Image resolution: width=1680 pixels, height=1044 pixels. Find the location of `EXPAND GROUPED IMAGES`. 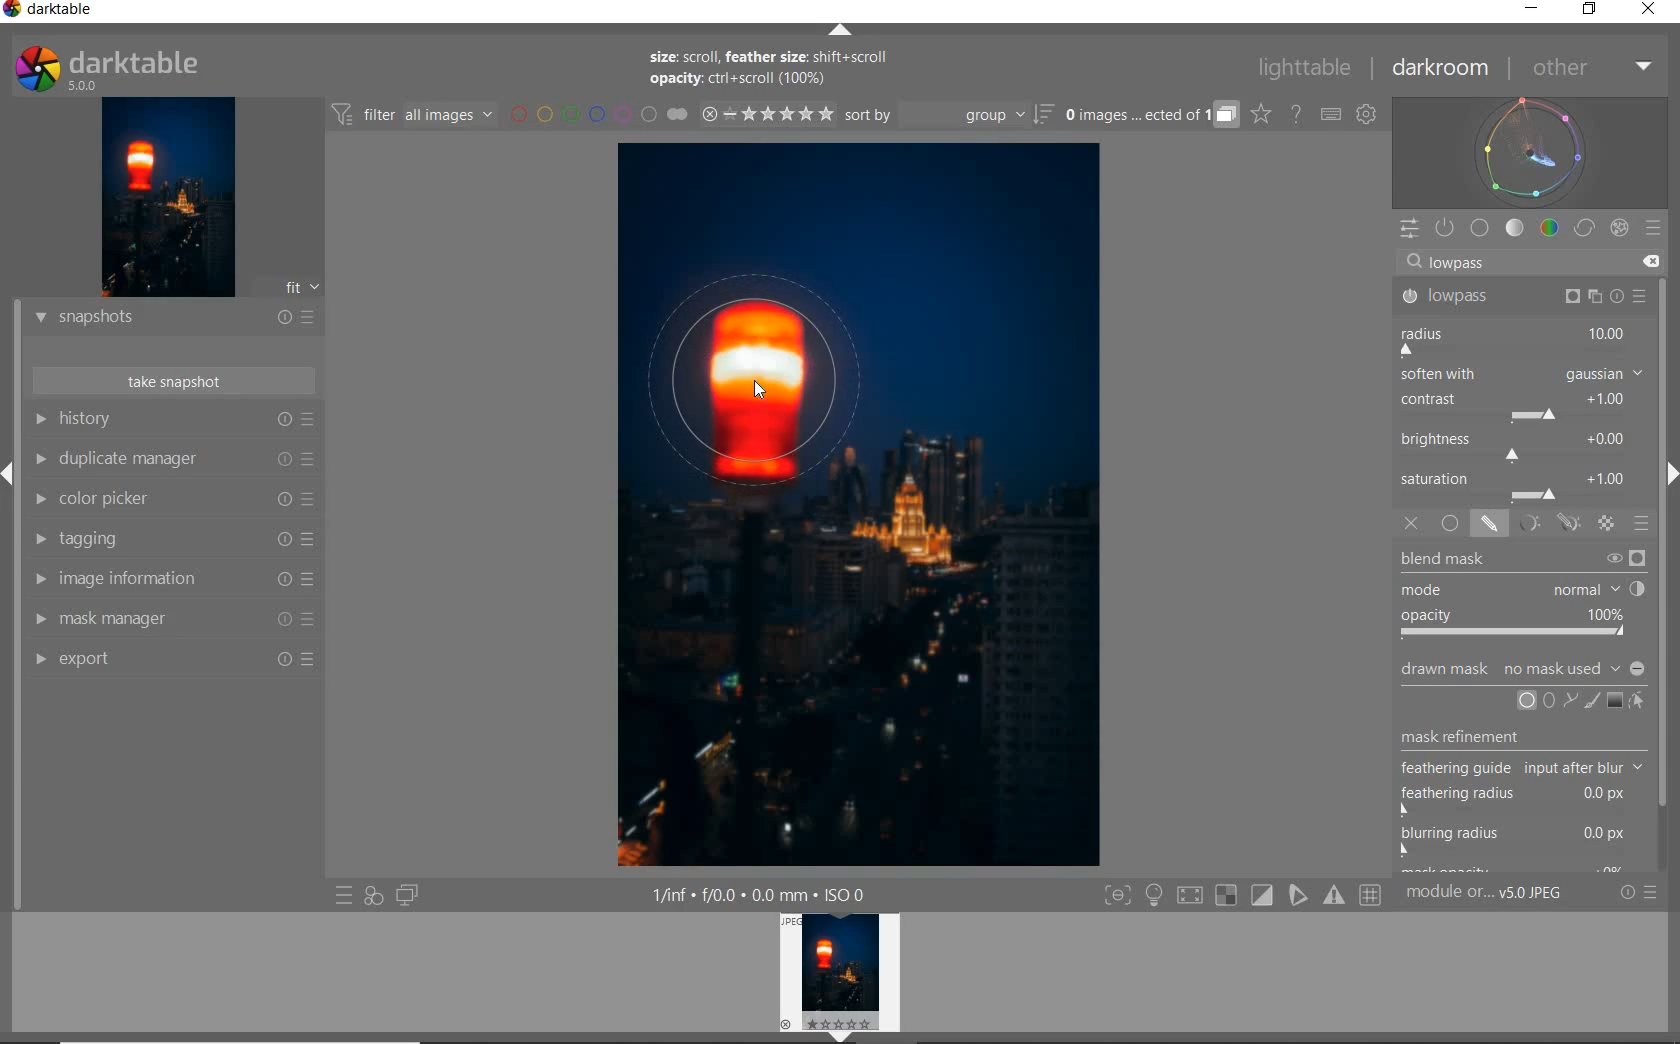

EXPAND GROUPED IMAGES is located at coordinates (1149, 116).